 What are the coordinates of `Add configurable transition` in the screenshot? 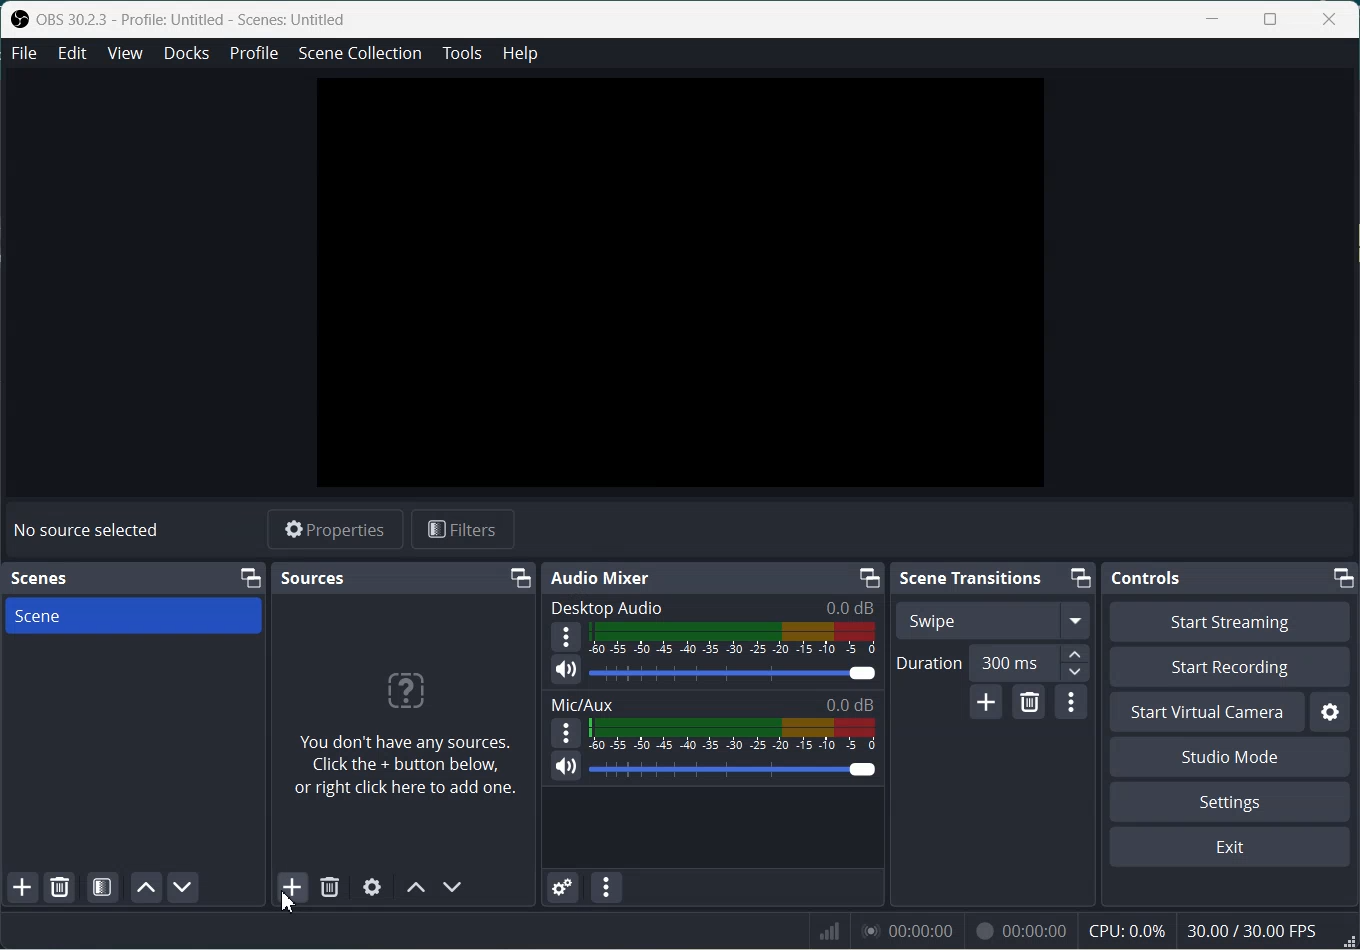 It's located at (988, 704).